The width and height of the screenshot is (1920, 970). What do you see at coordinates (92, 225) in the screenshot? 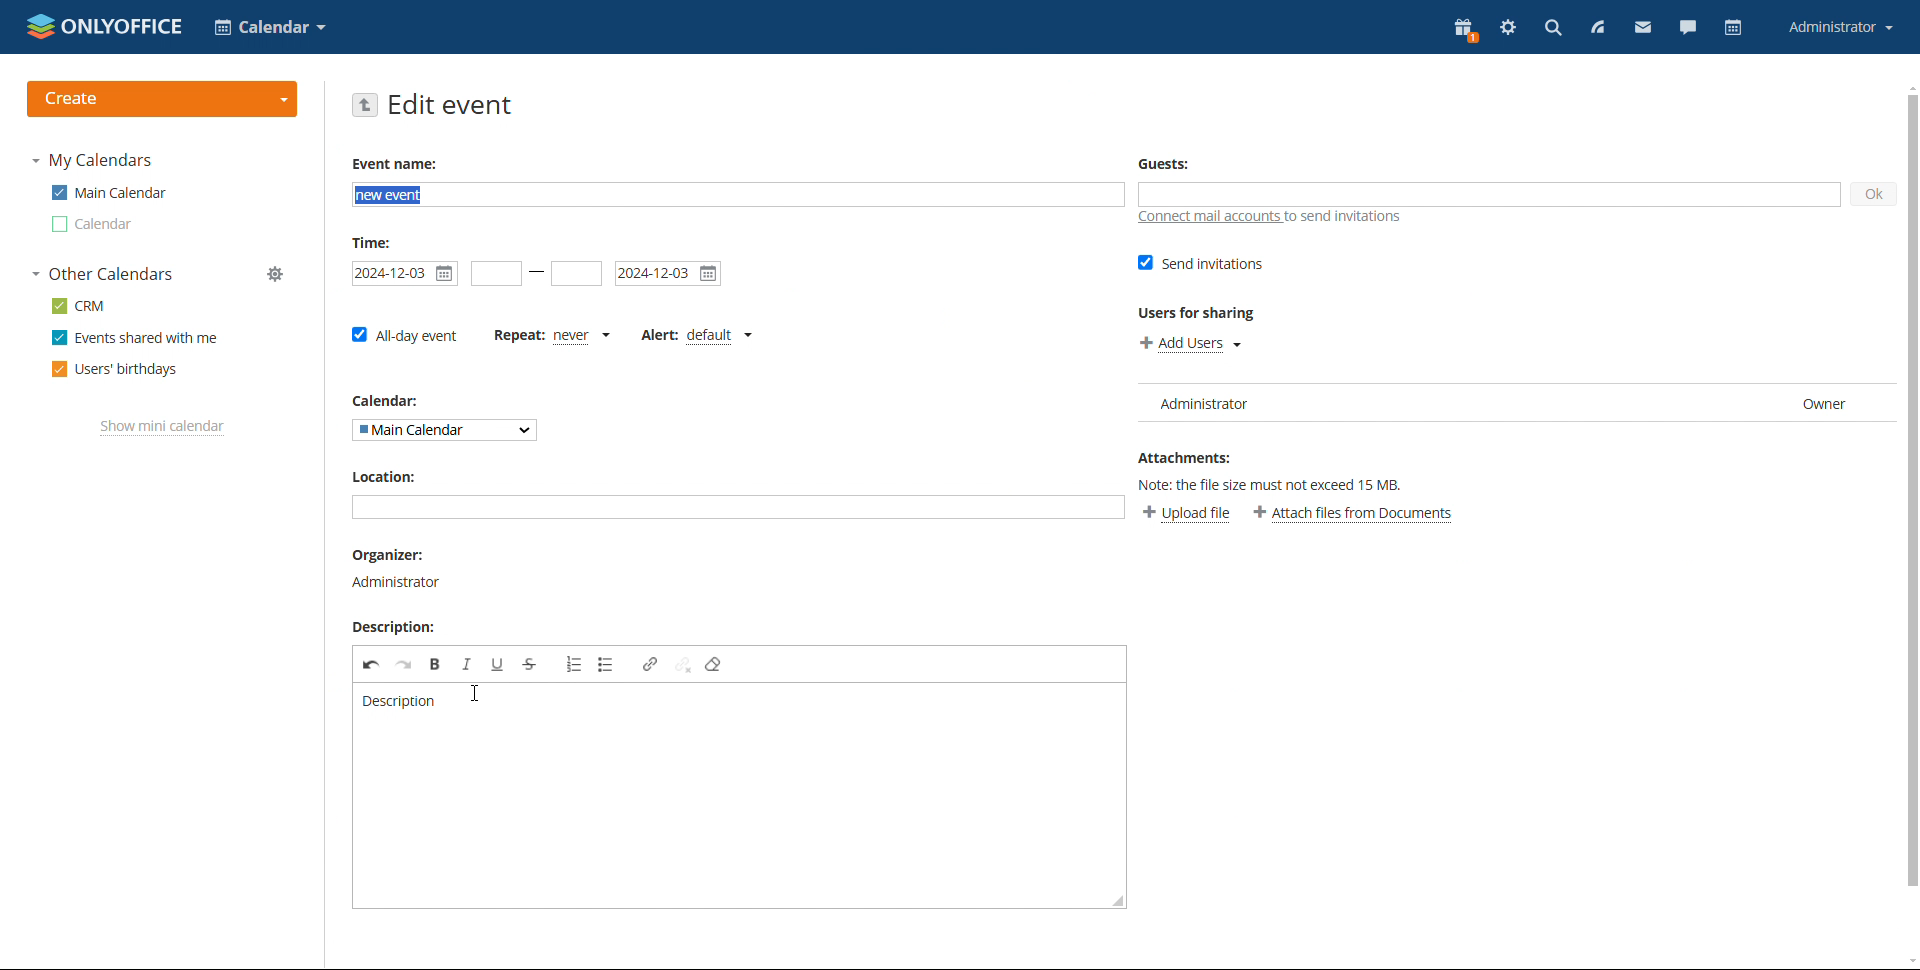
I see `other calendar` at bounding box center [92, 225].